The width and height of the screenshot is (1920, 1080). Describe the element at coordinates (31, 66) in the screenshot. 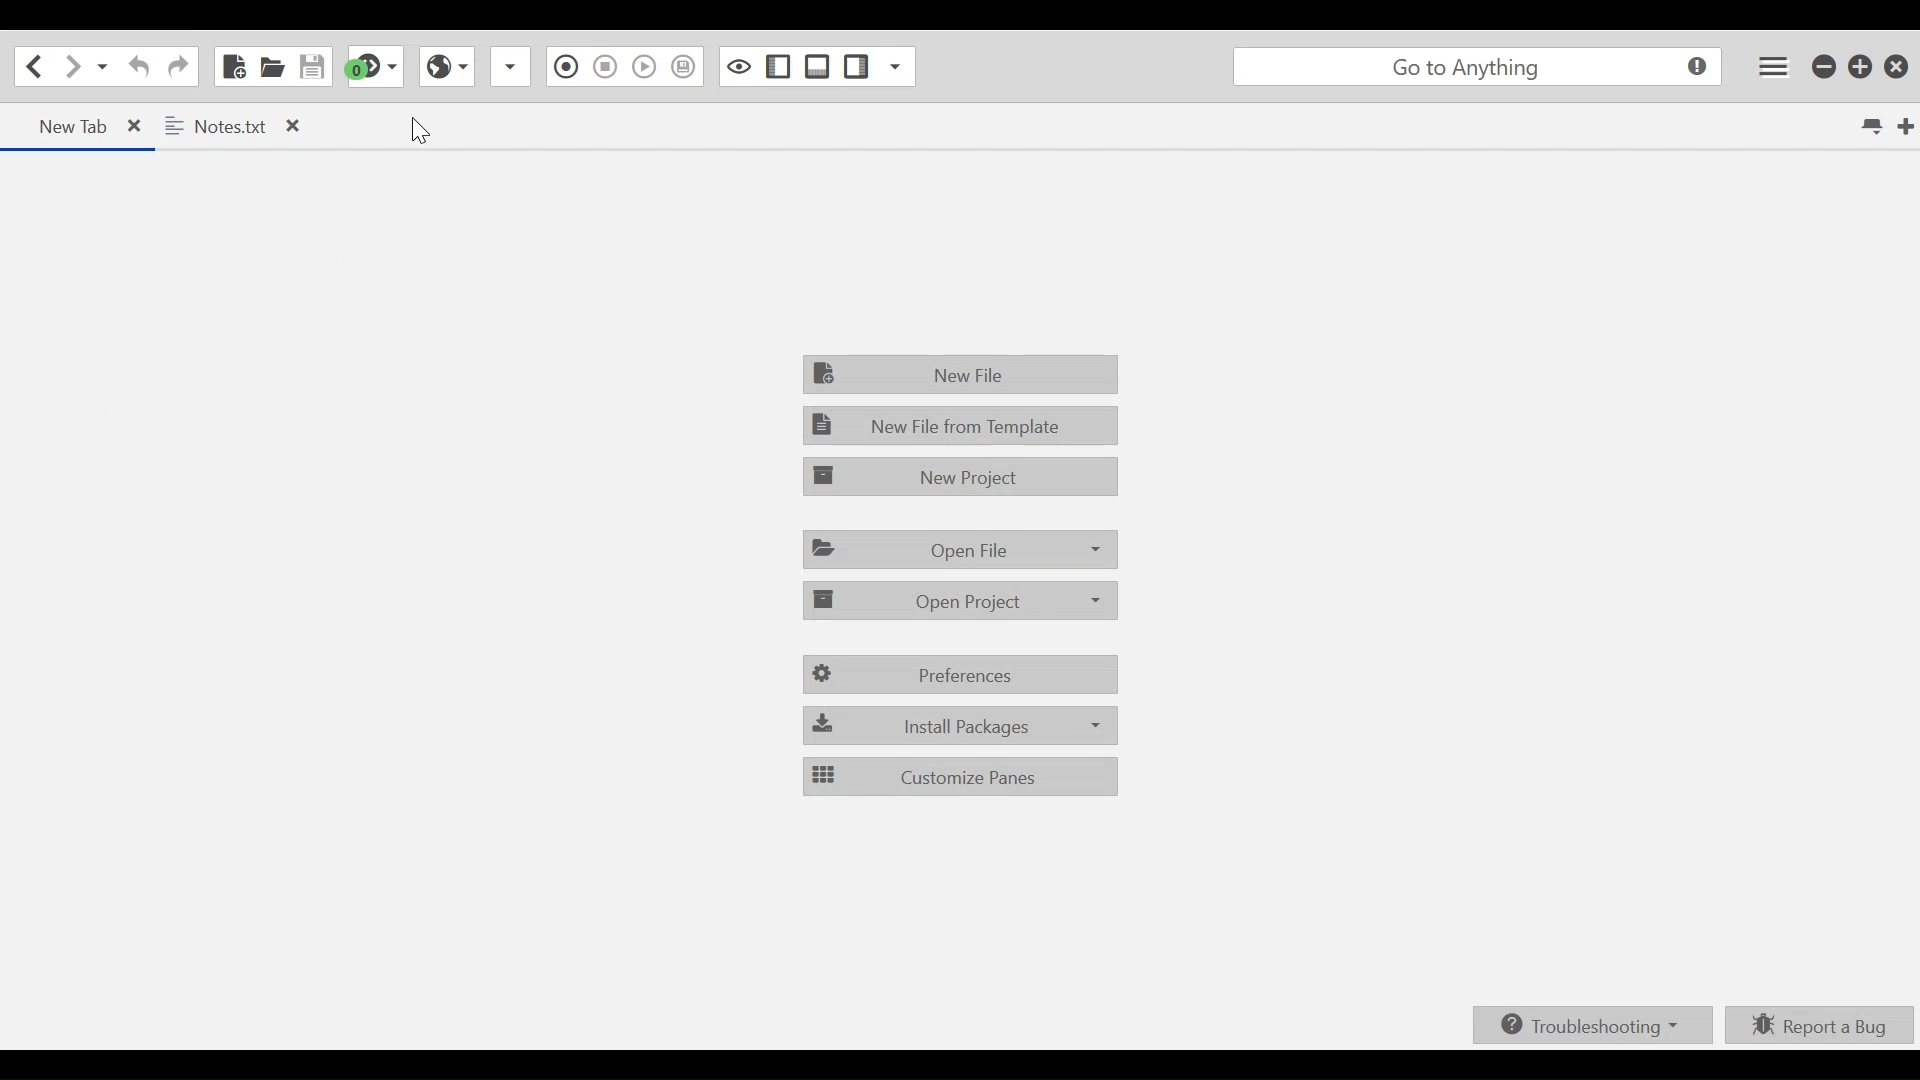

I see `Click to go back one location` at that location.